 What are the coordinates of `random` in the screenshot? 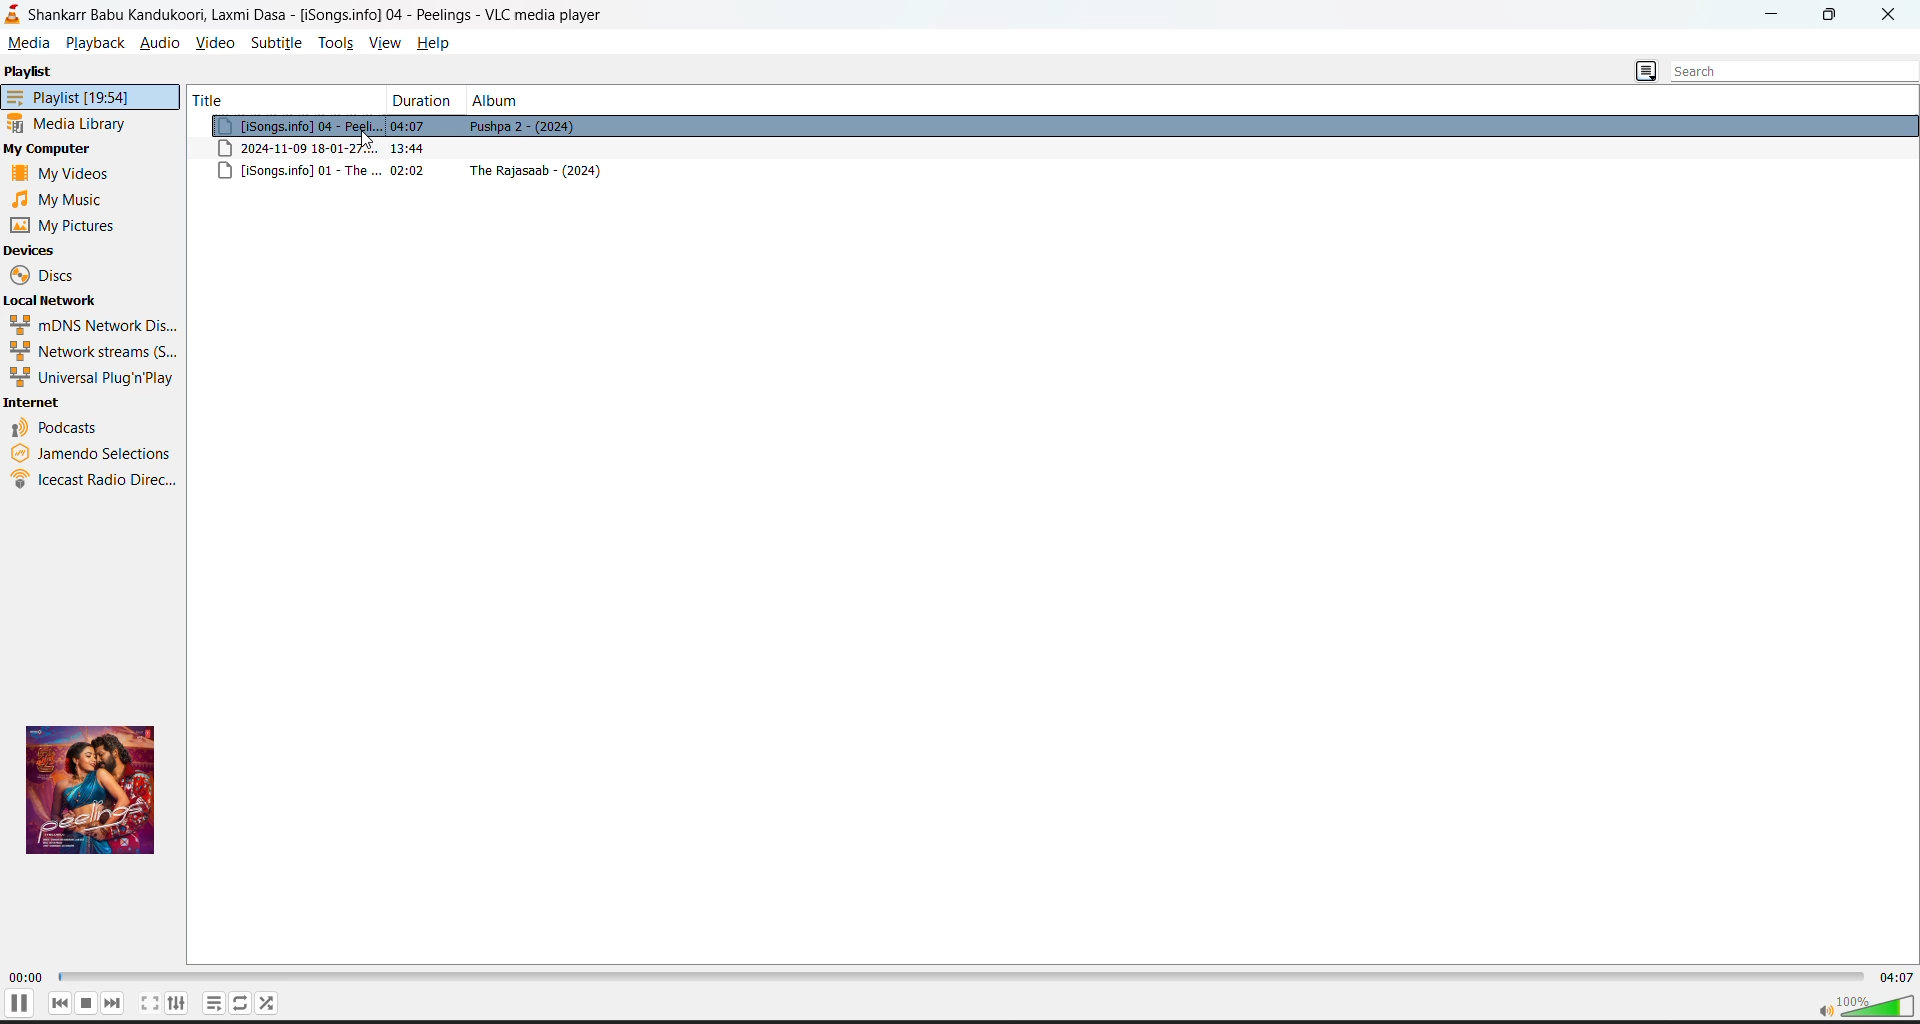 It's located at (269, 1004).